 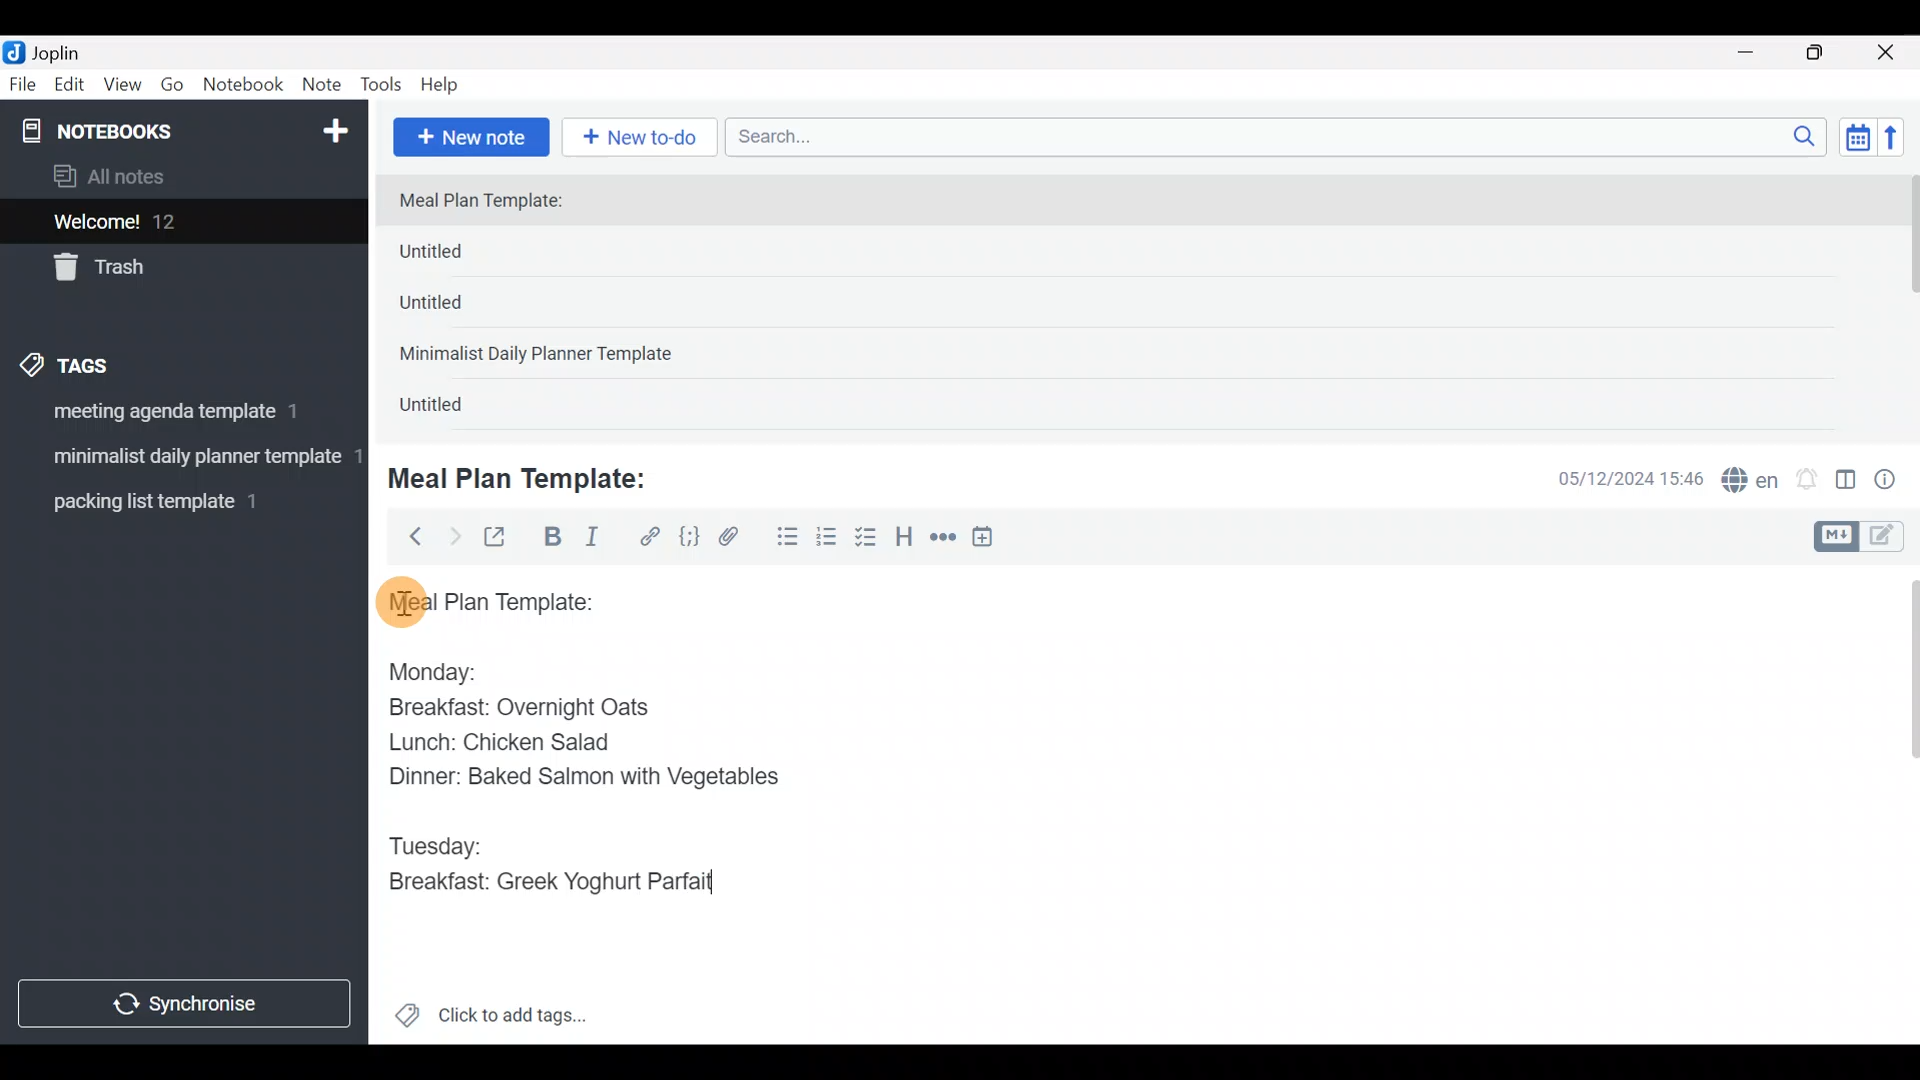 I want to click on Maximize, so click(x=1827, y=53).